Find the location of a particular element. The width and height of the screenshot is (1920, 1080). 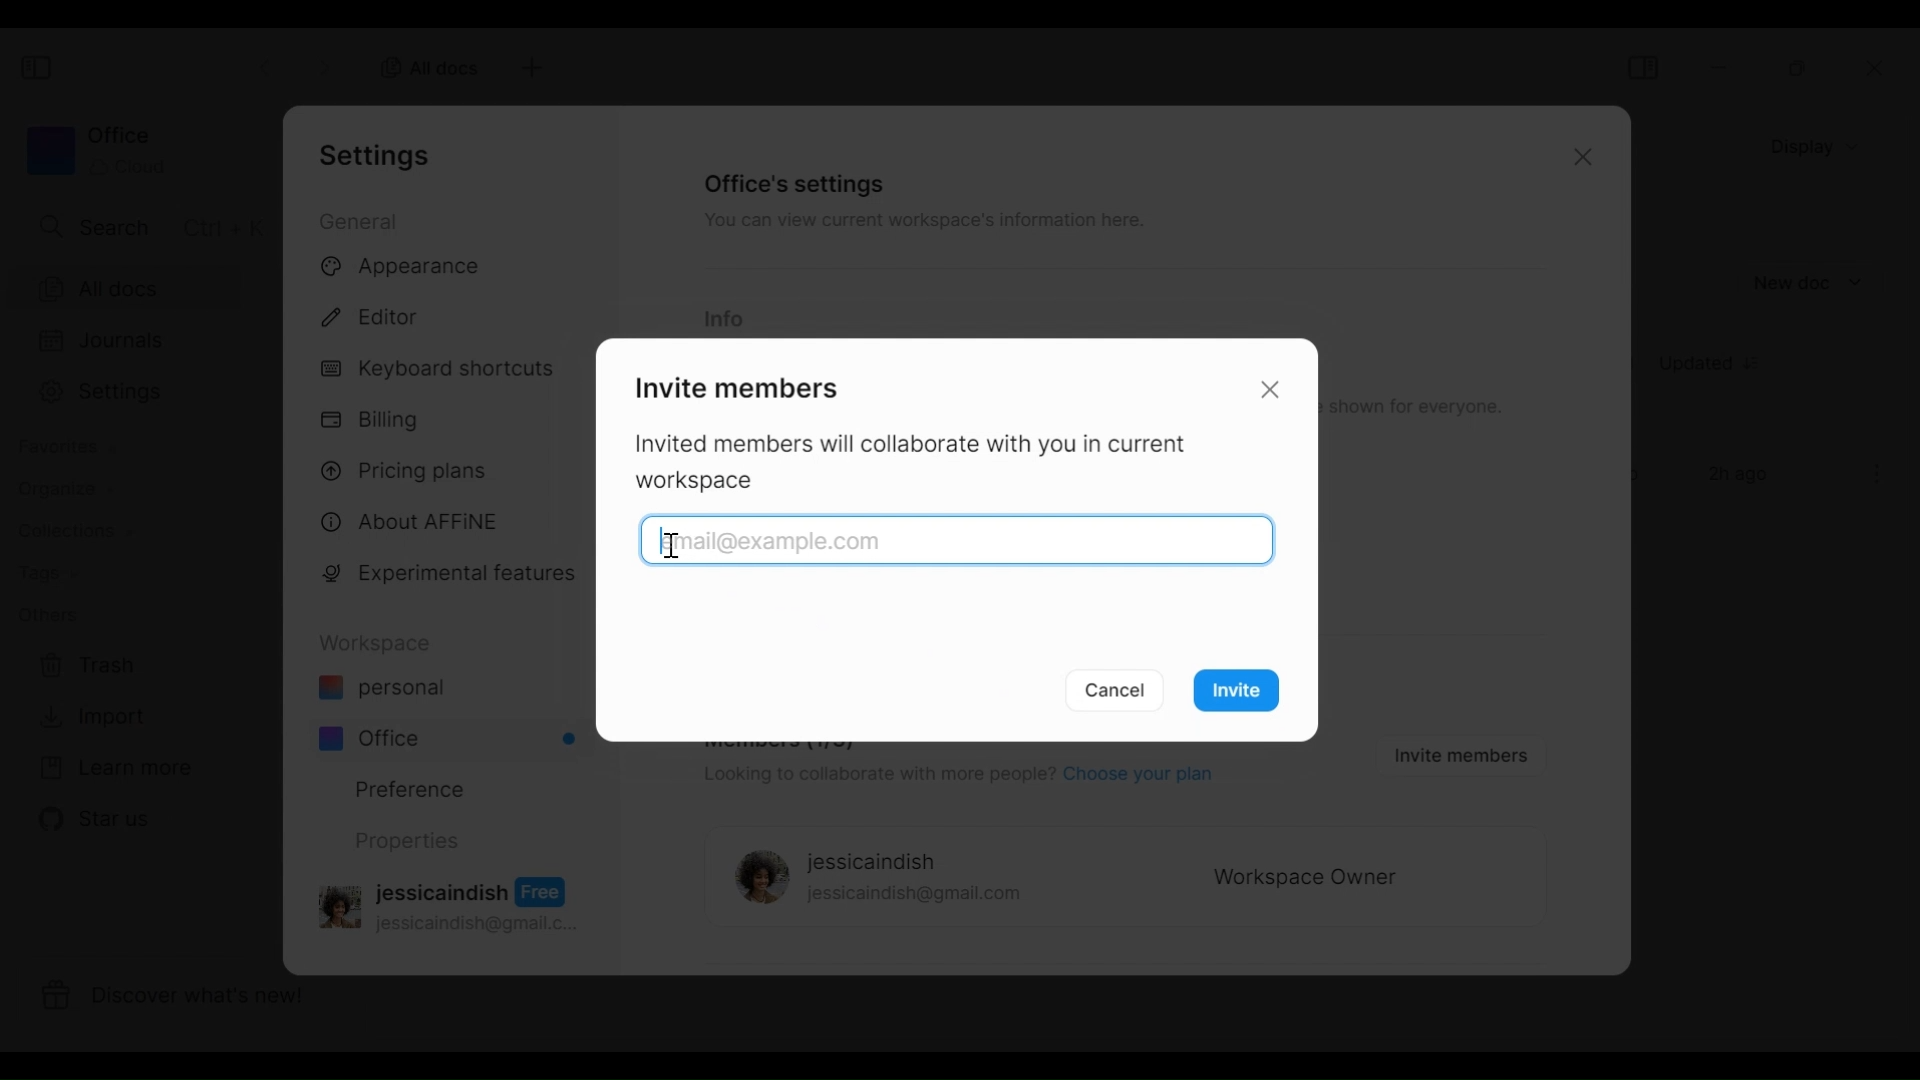

2h ago is located at coordinates (1742, 476).